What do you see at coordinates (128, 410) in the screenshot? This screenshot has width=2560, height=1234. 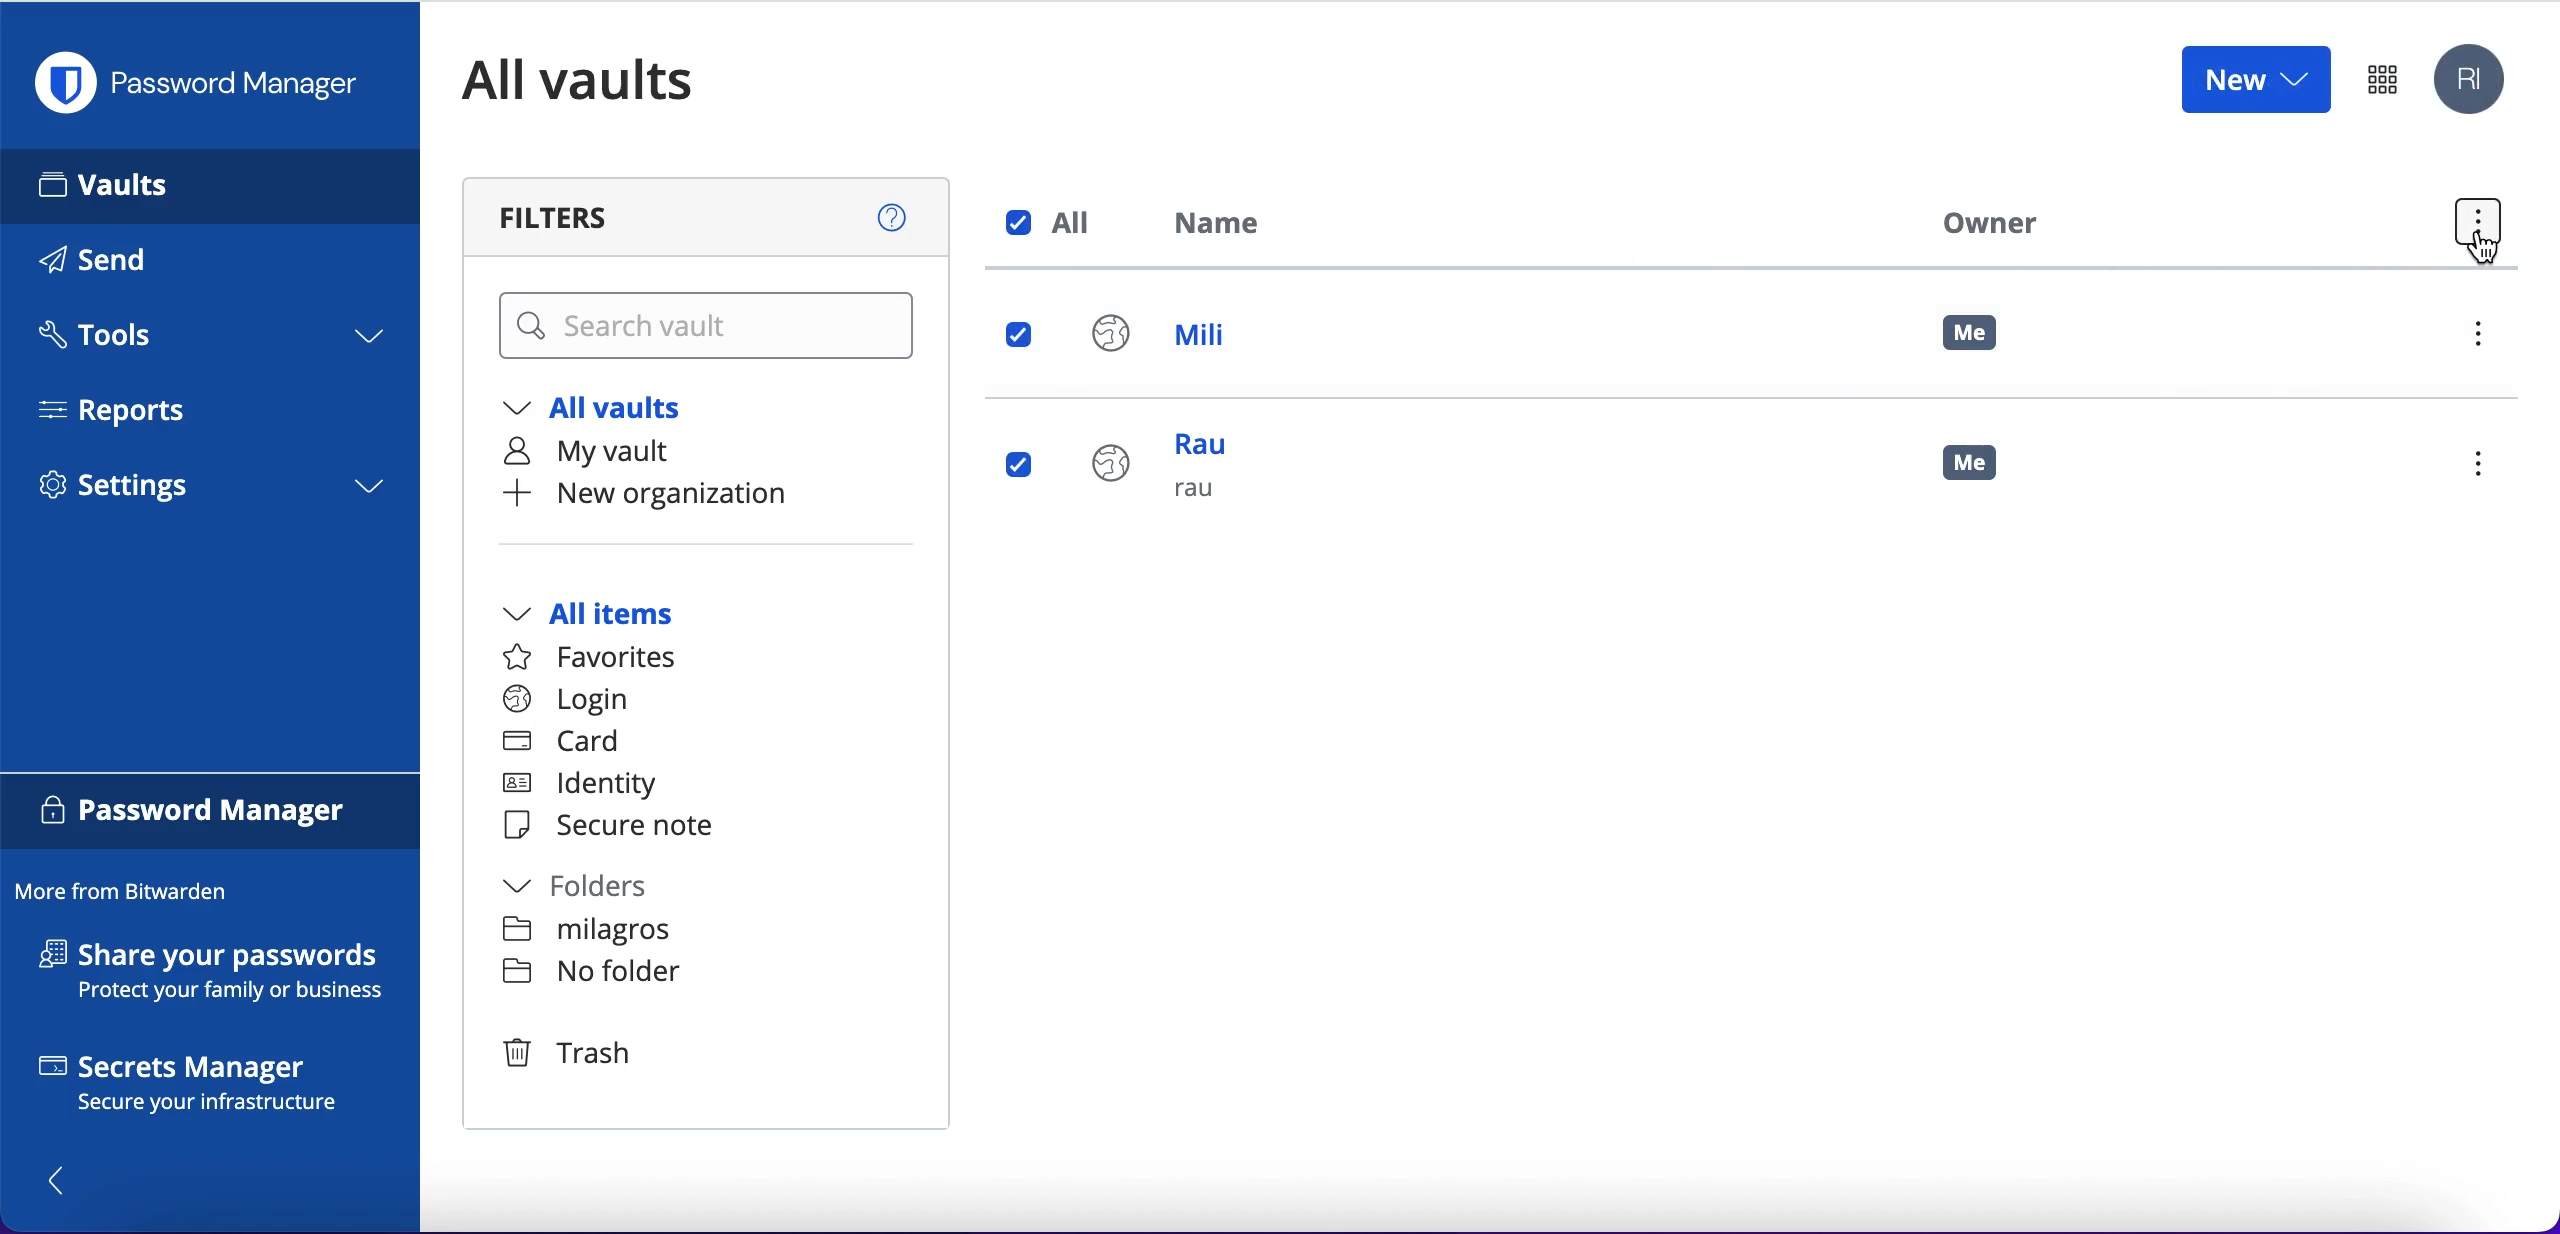 I see `reports` at bounding box center [128, 410].